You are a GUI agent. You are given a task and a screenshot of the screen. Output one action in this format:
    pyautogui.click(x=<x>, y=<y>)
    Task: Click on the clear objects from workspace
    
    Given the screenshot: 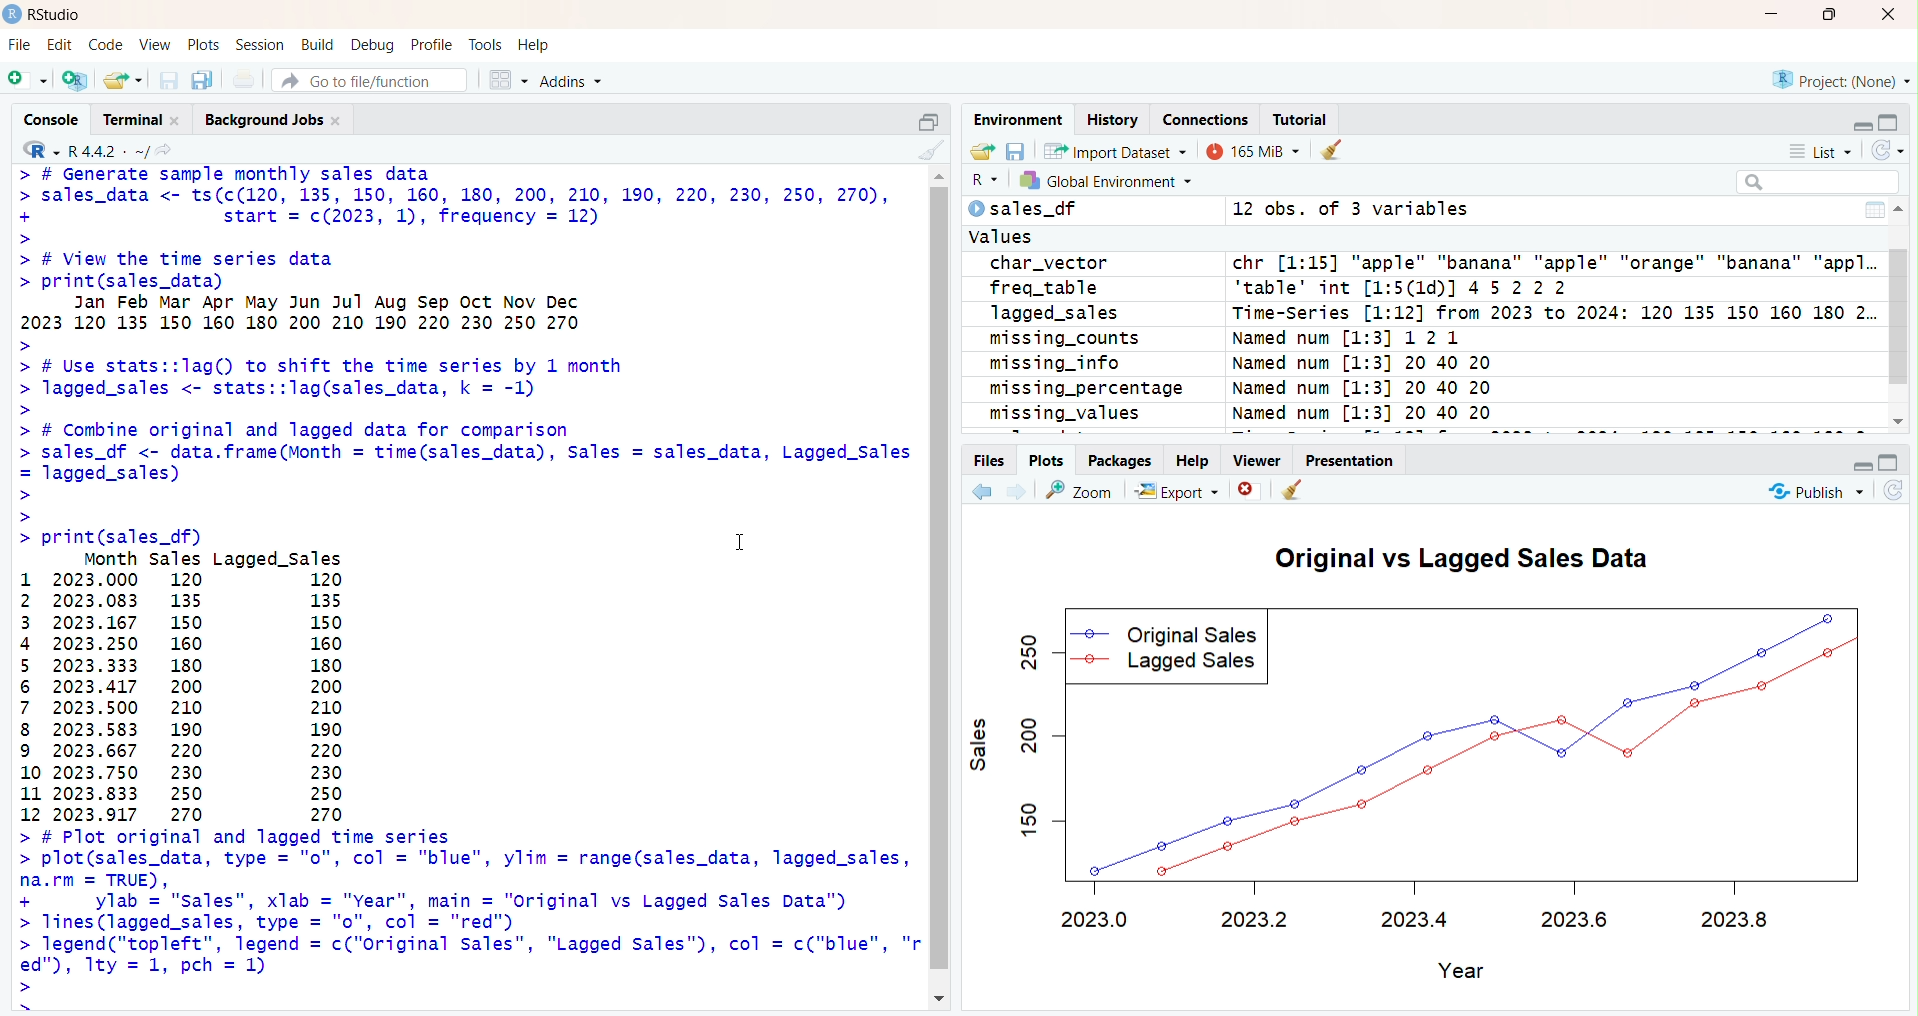 What is the action you would take?
    pyautogui.click(x=1334, y=151)
    